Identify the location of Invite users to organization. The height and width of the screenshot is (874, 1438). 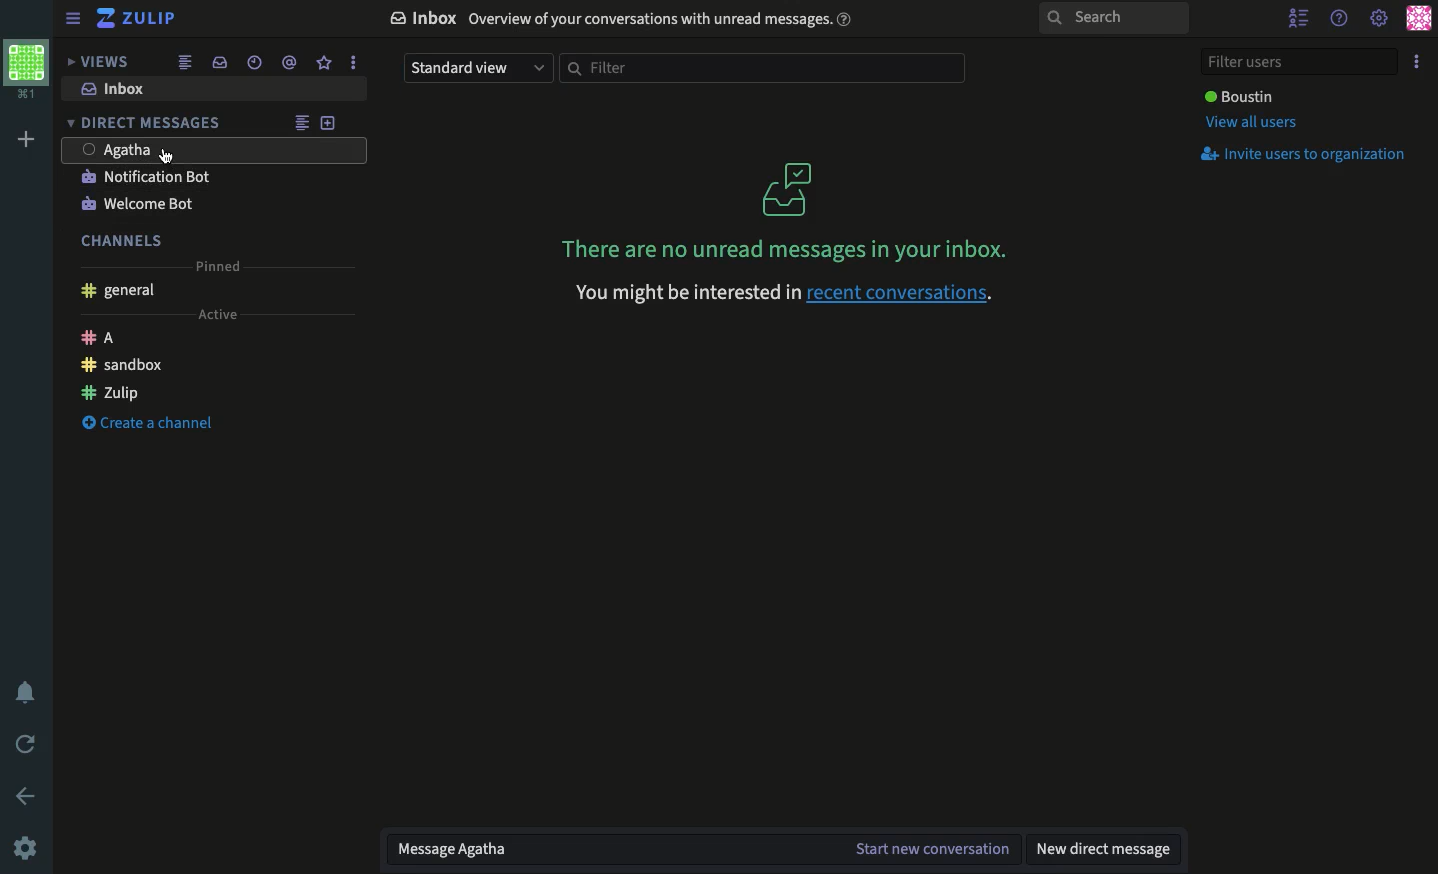
(1309, 154).